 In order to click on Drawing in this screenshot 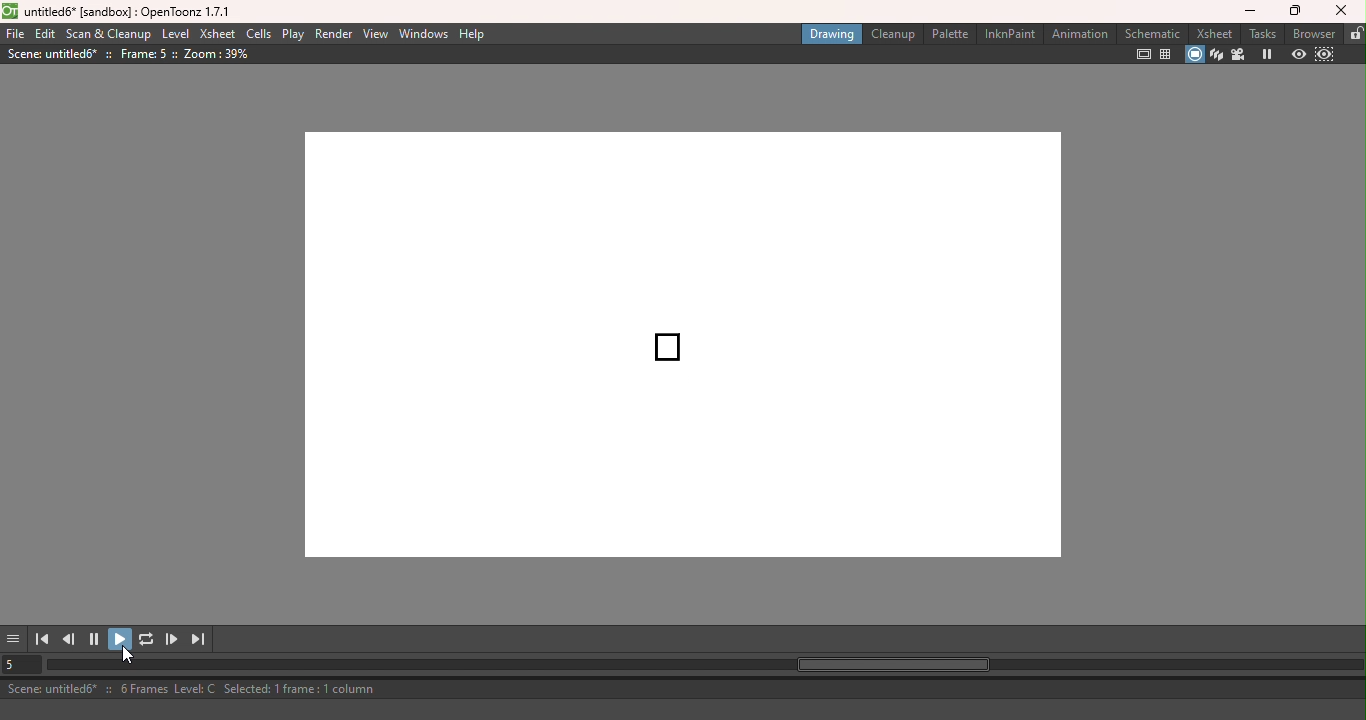, I will do `click(831, 34)`.